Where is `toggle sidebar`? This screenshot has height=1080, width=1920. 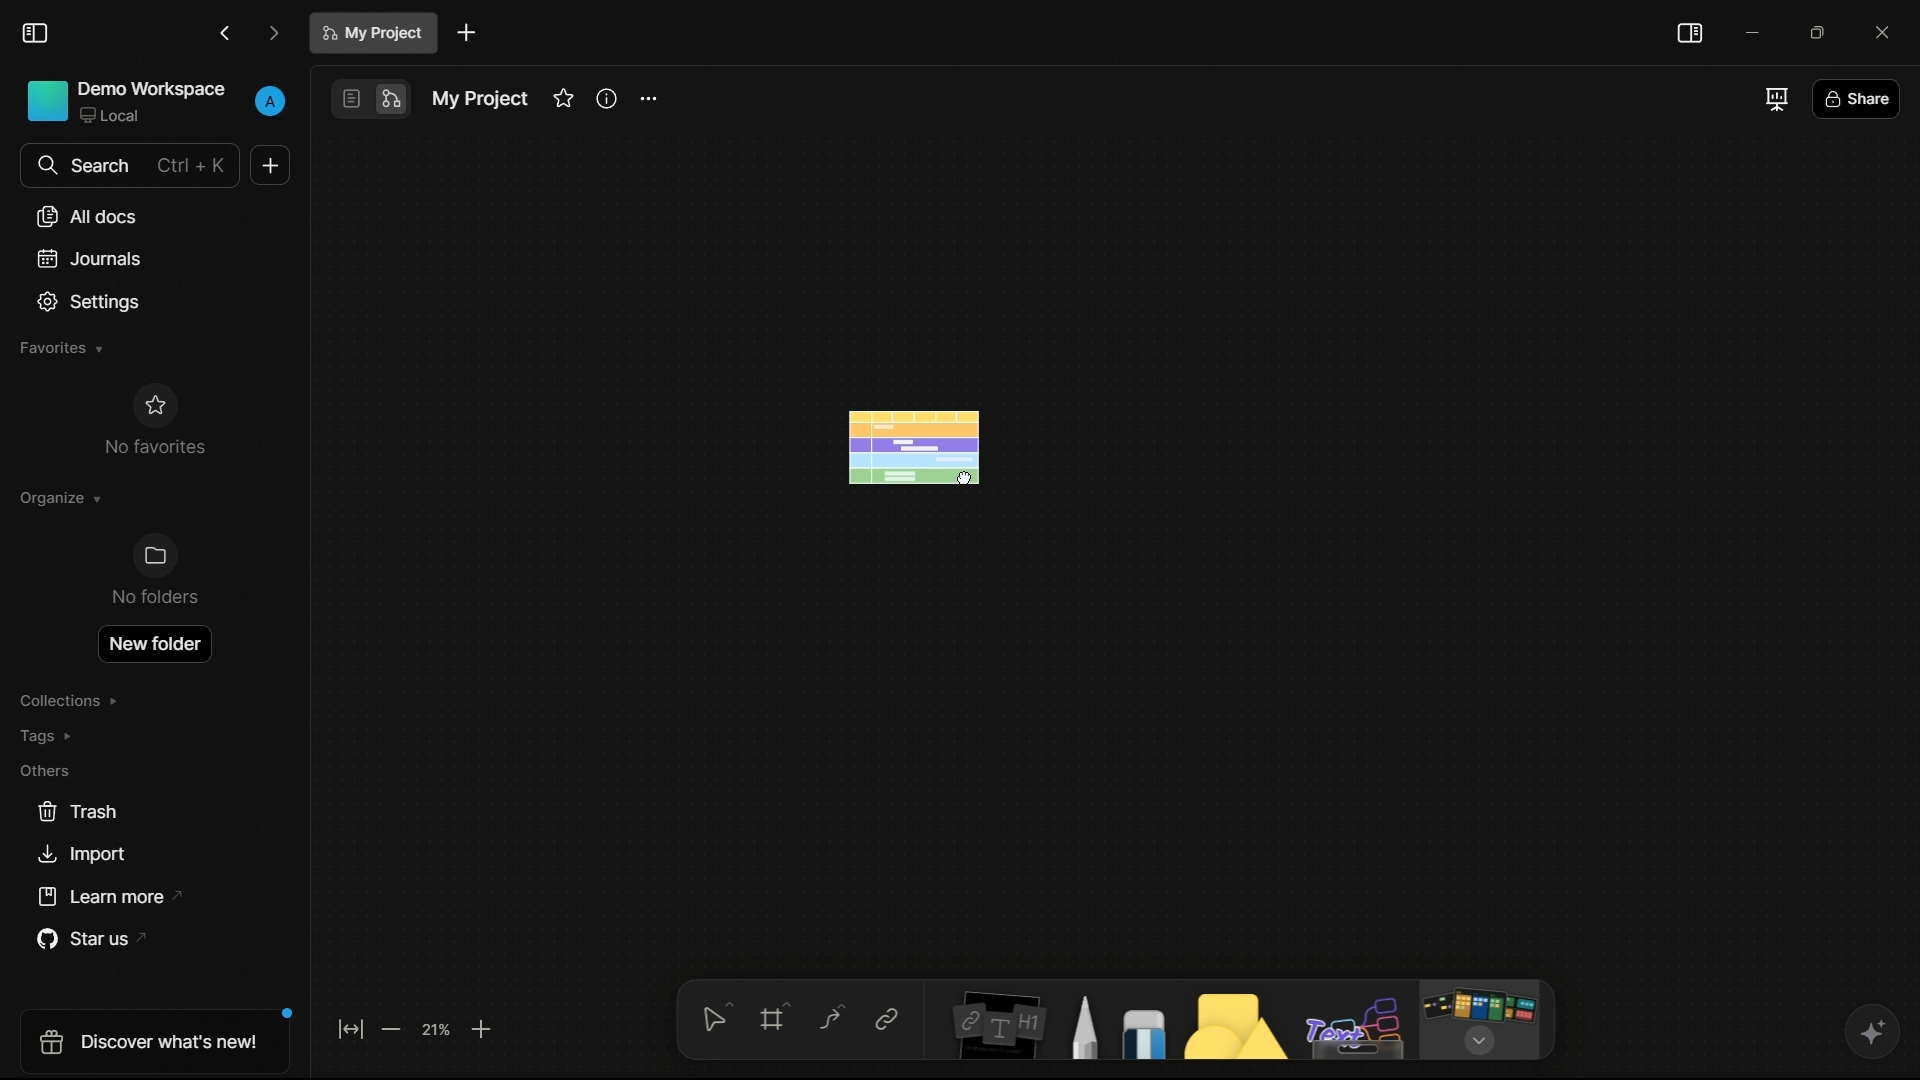 toggle sidebar is located at coordinates (35, 33).